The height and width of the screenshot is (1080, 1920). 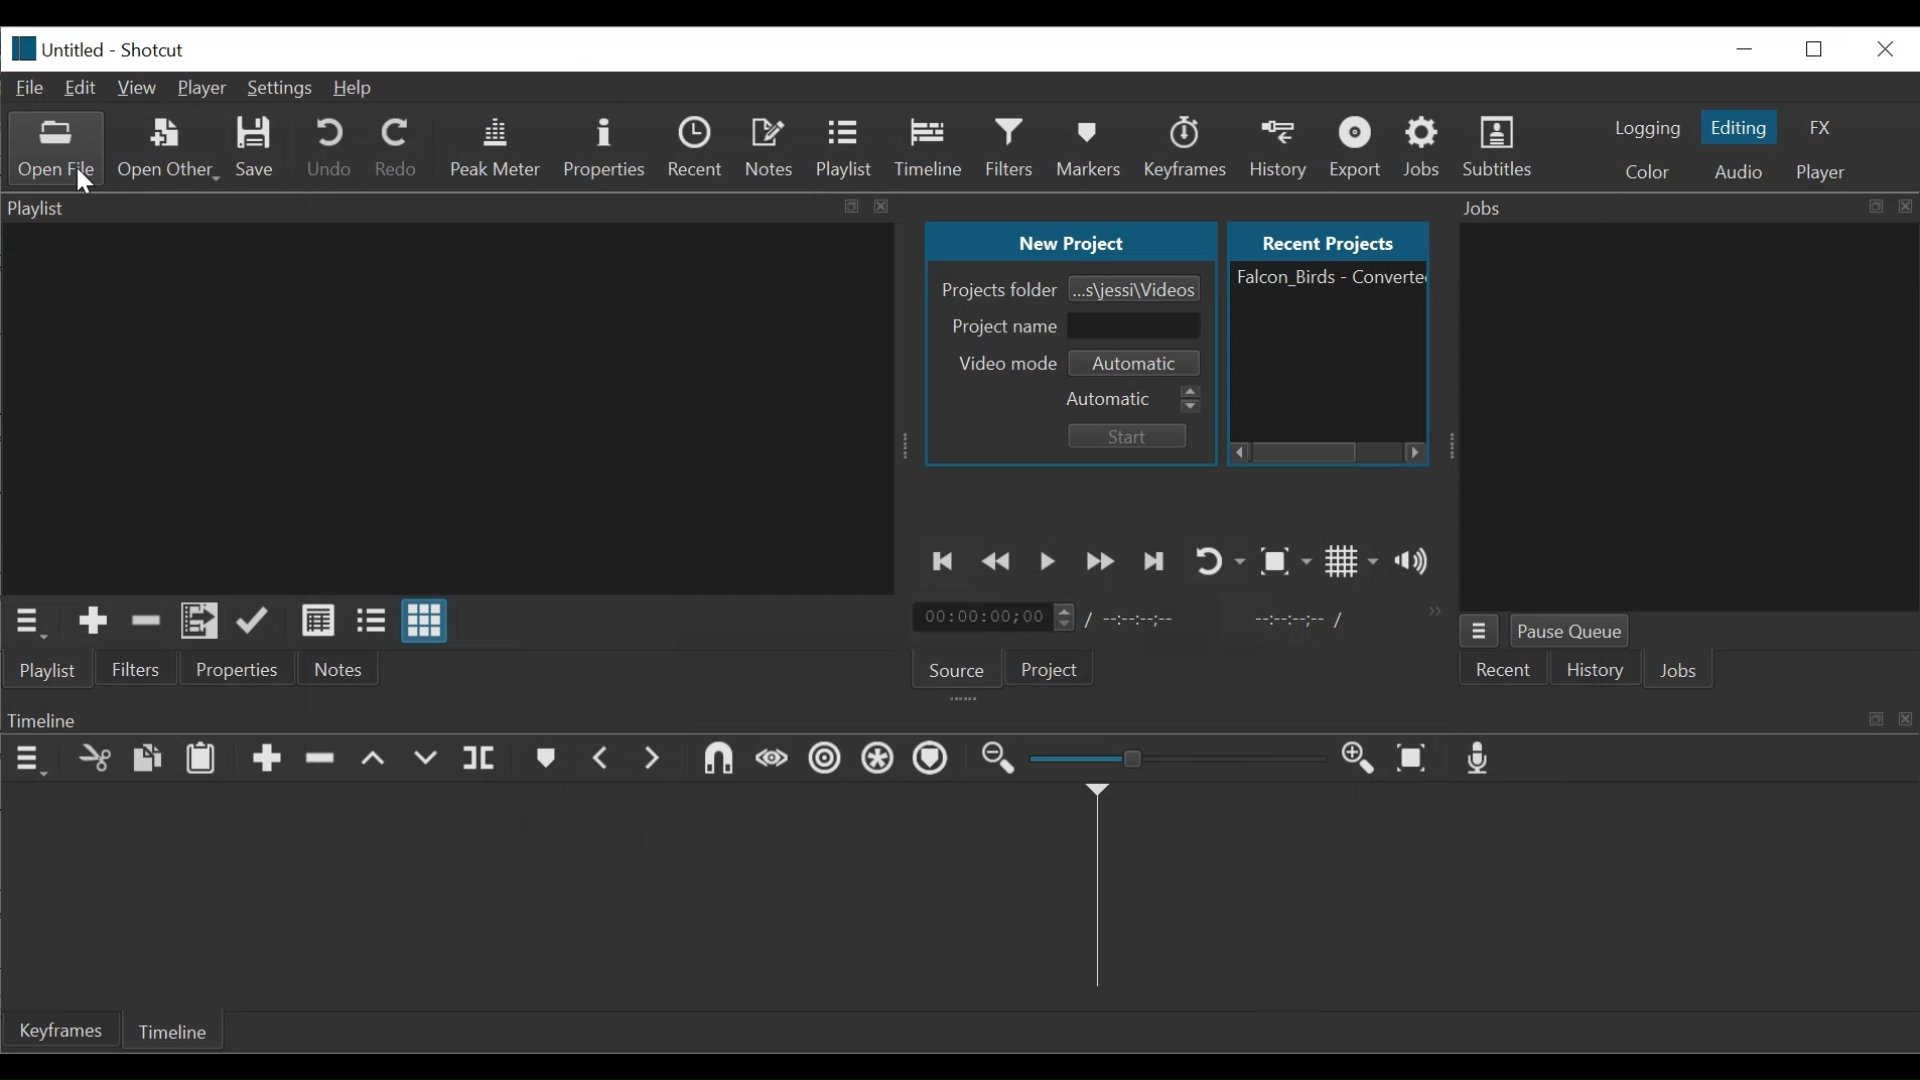 What do you see at coordinates (1155, 562) in the screenshot?
I see `Skip to the next point` at bounding box center [1155, 562].